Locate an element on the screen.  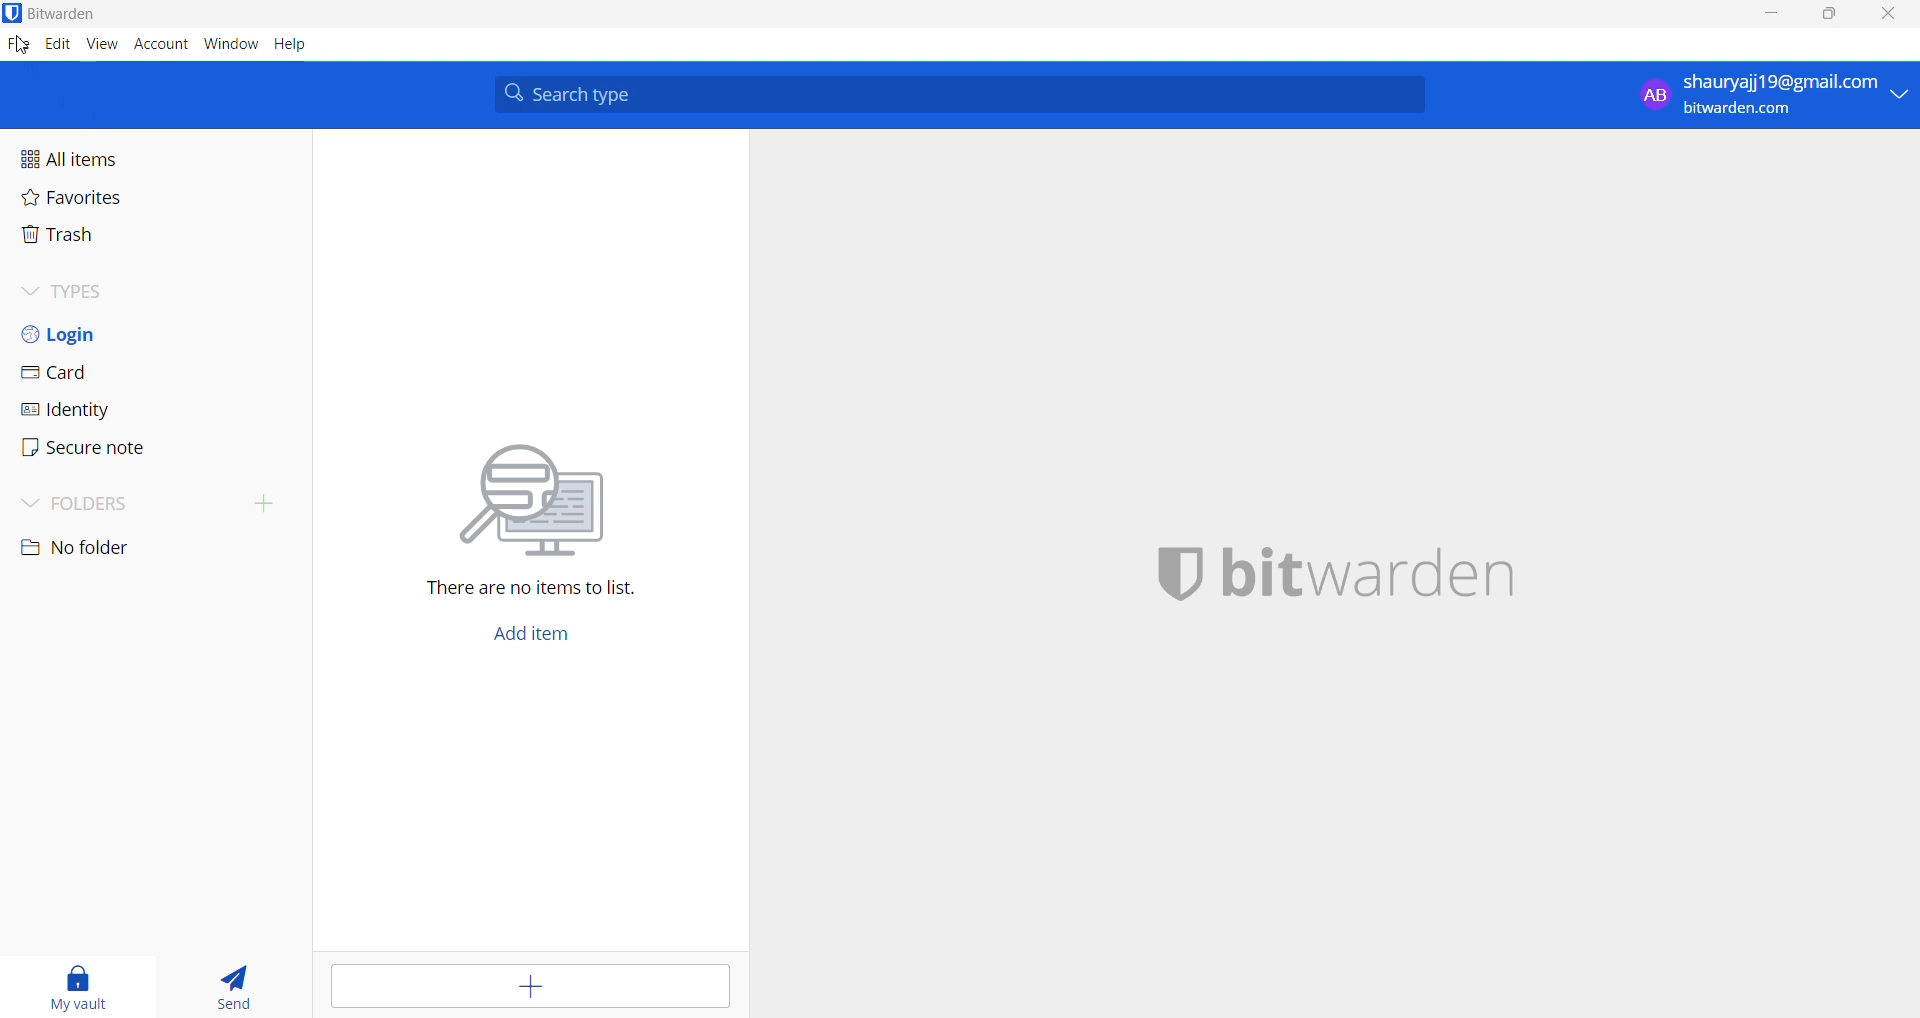
my vault  is located at coordinates (80, 989).